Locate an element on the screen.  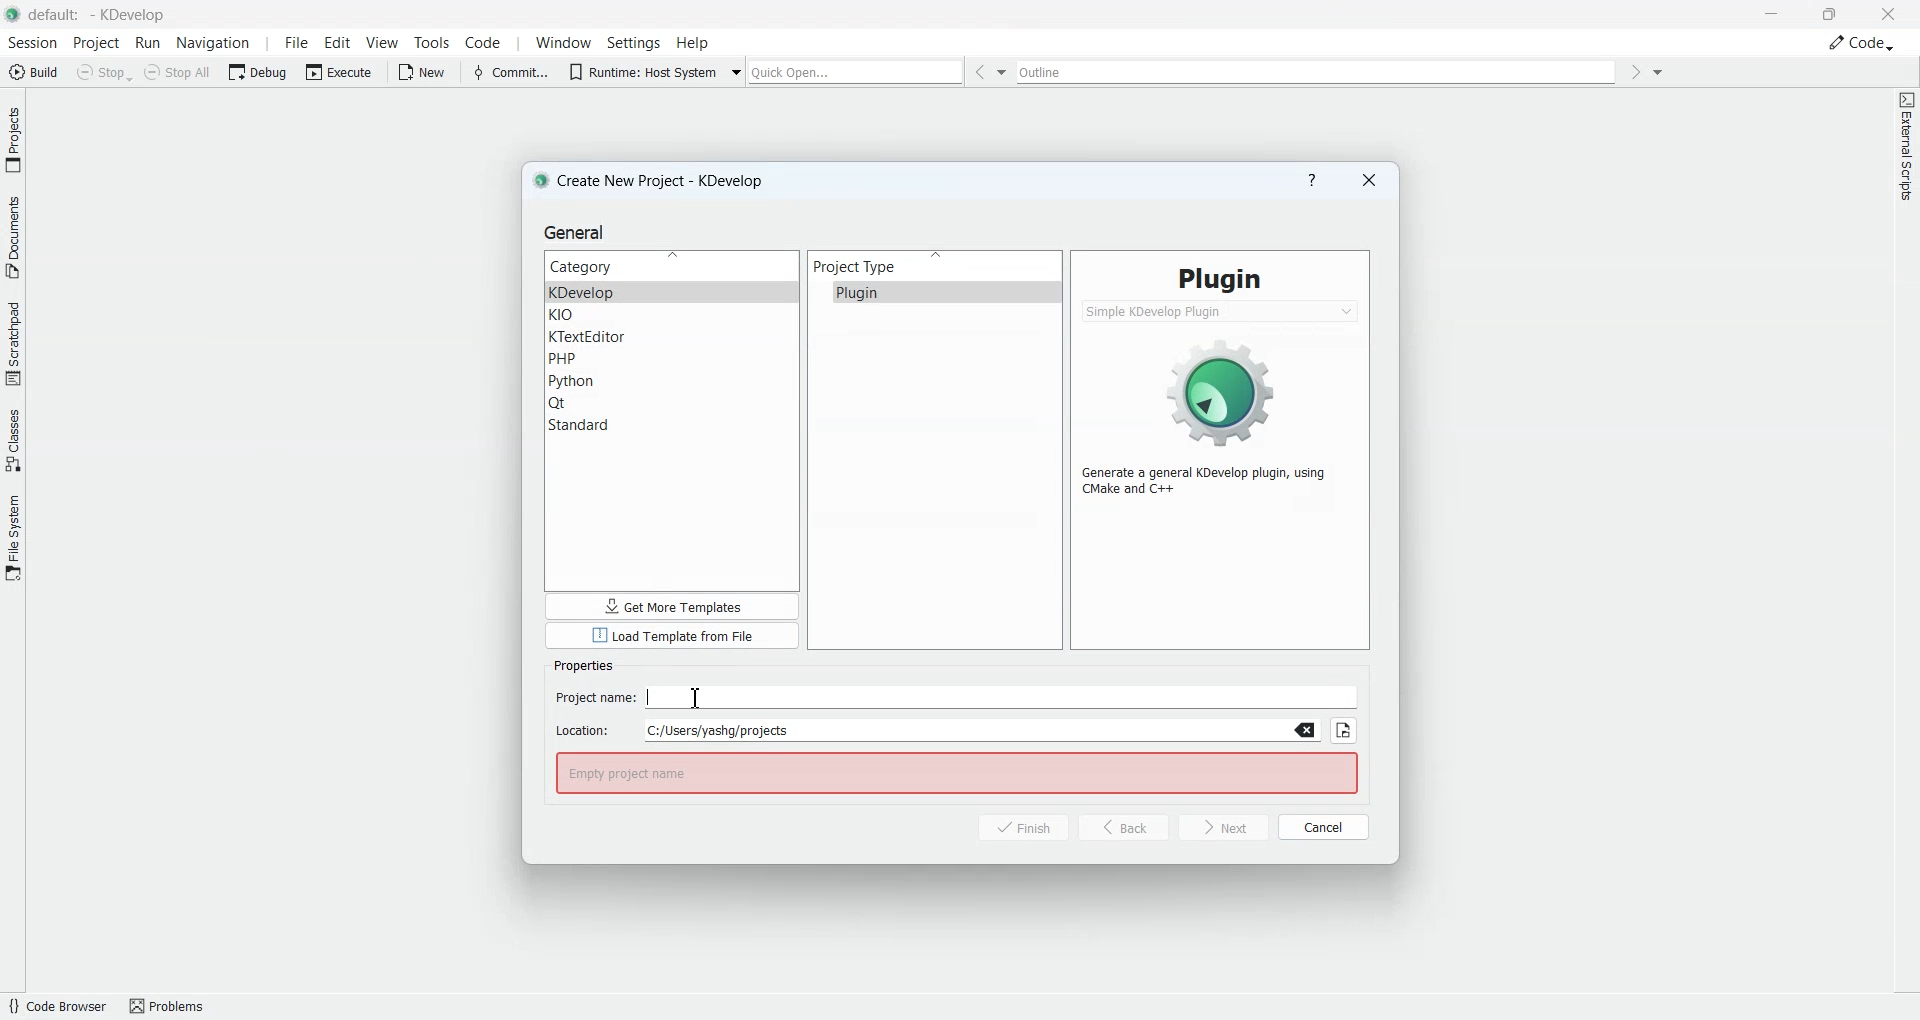
Maximize is located at coordinates (1831, 12).